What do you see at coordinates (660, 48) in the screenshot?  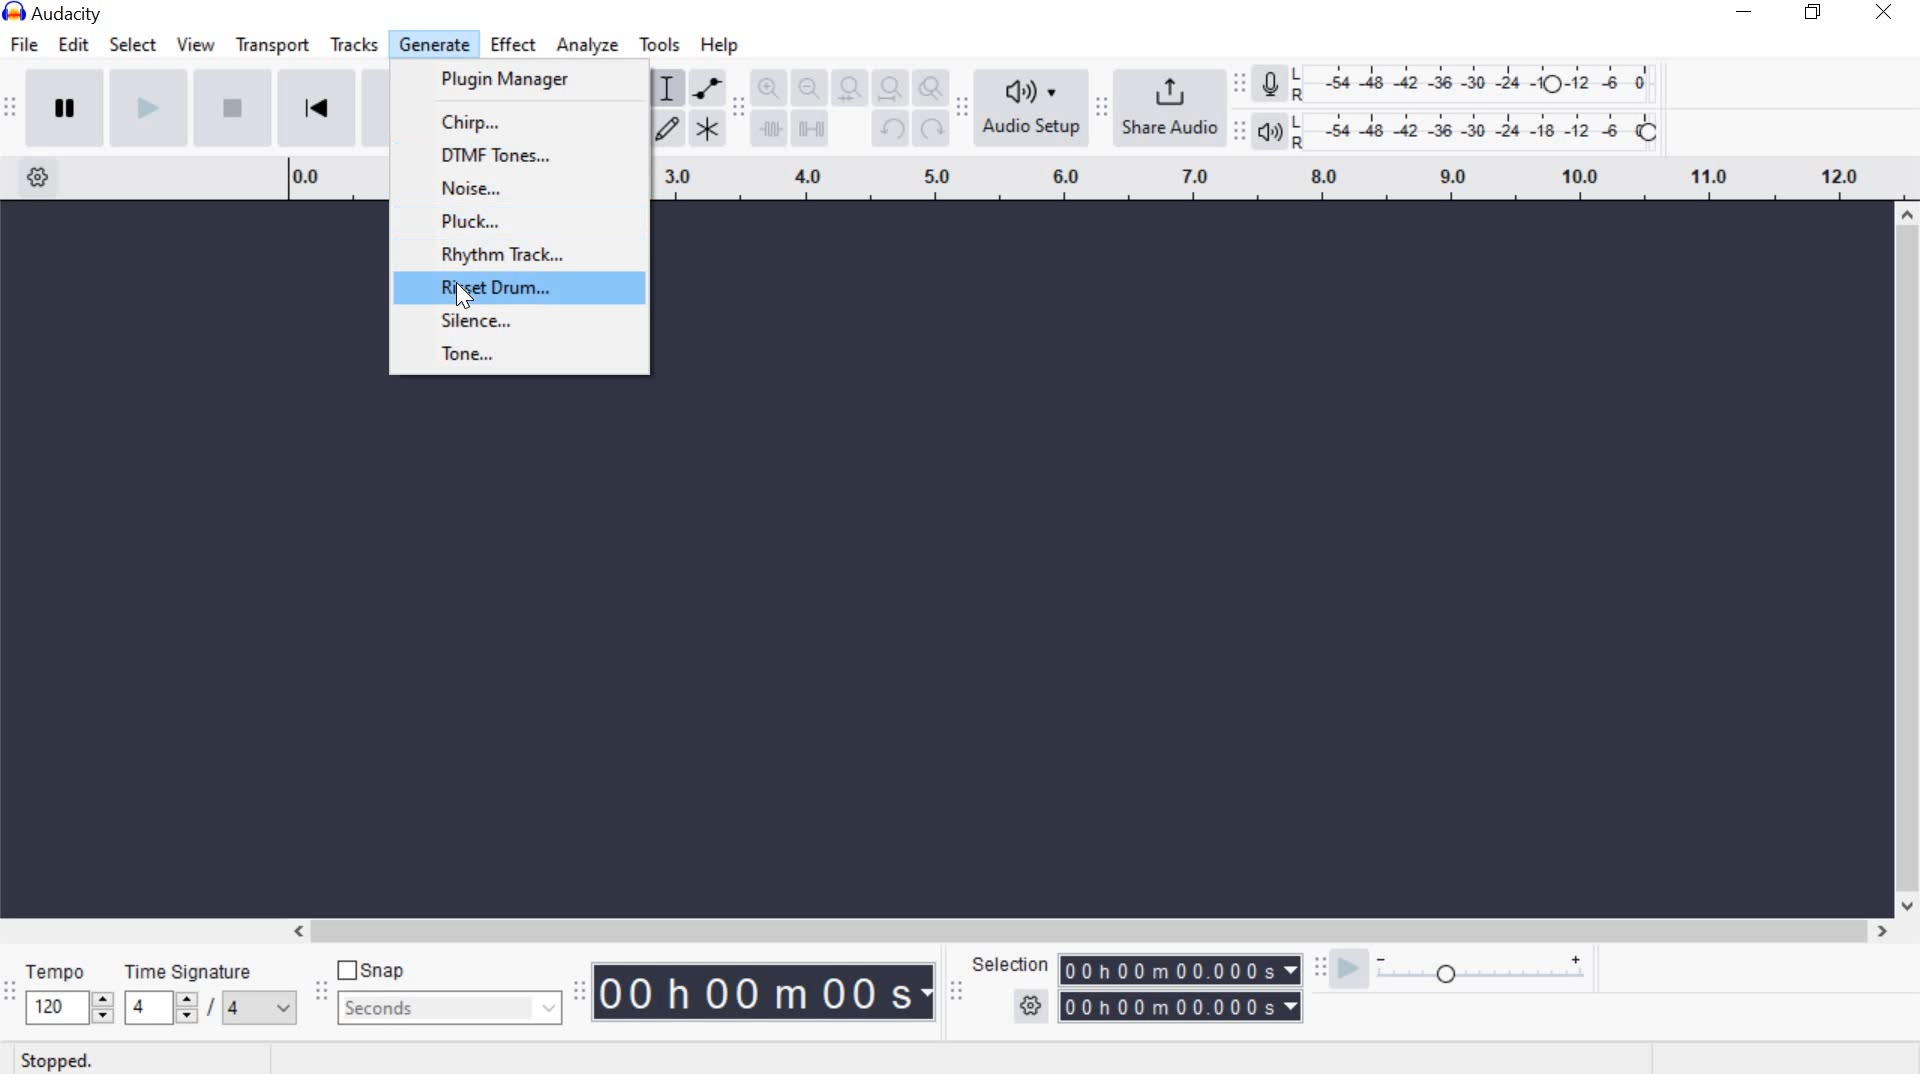 I see `tools` at bounding box center [660, 48].